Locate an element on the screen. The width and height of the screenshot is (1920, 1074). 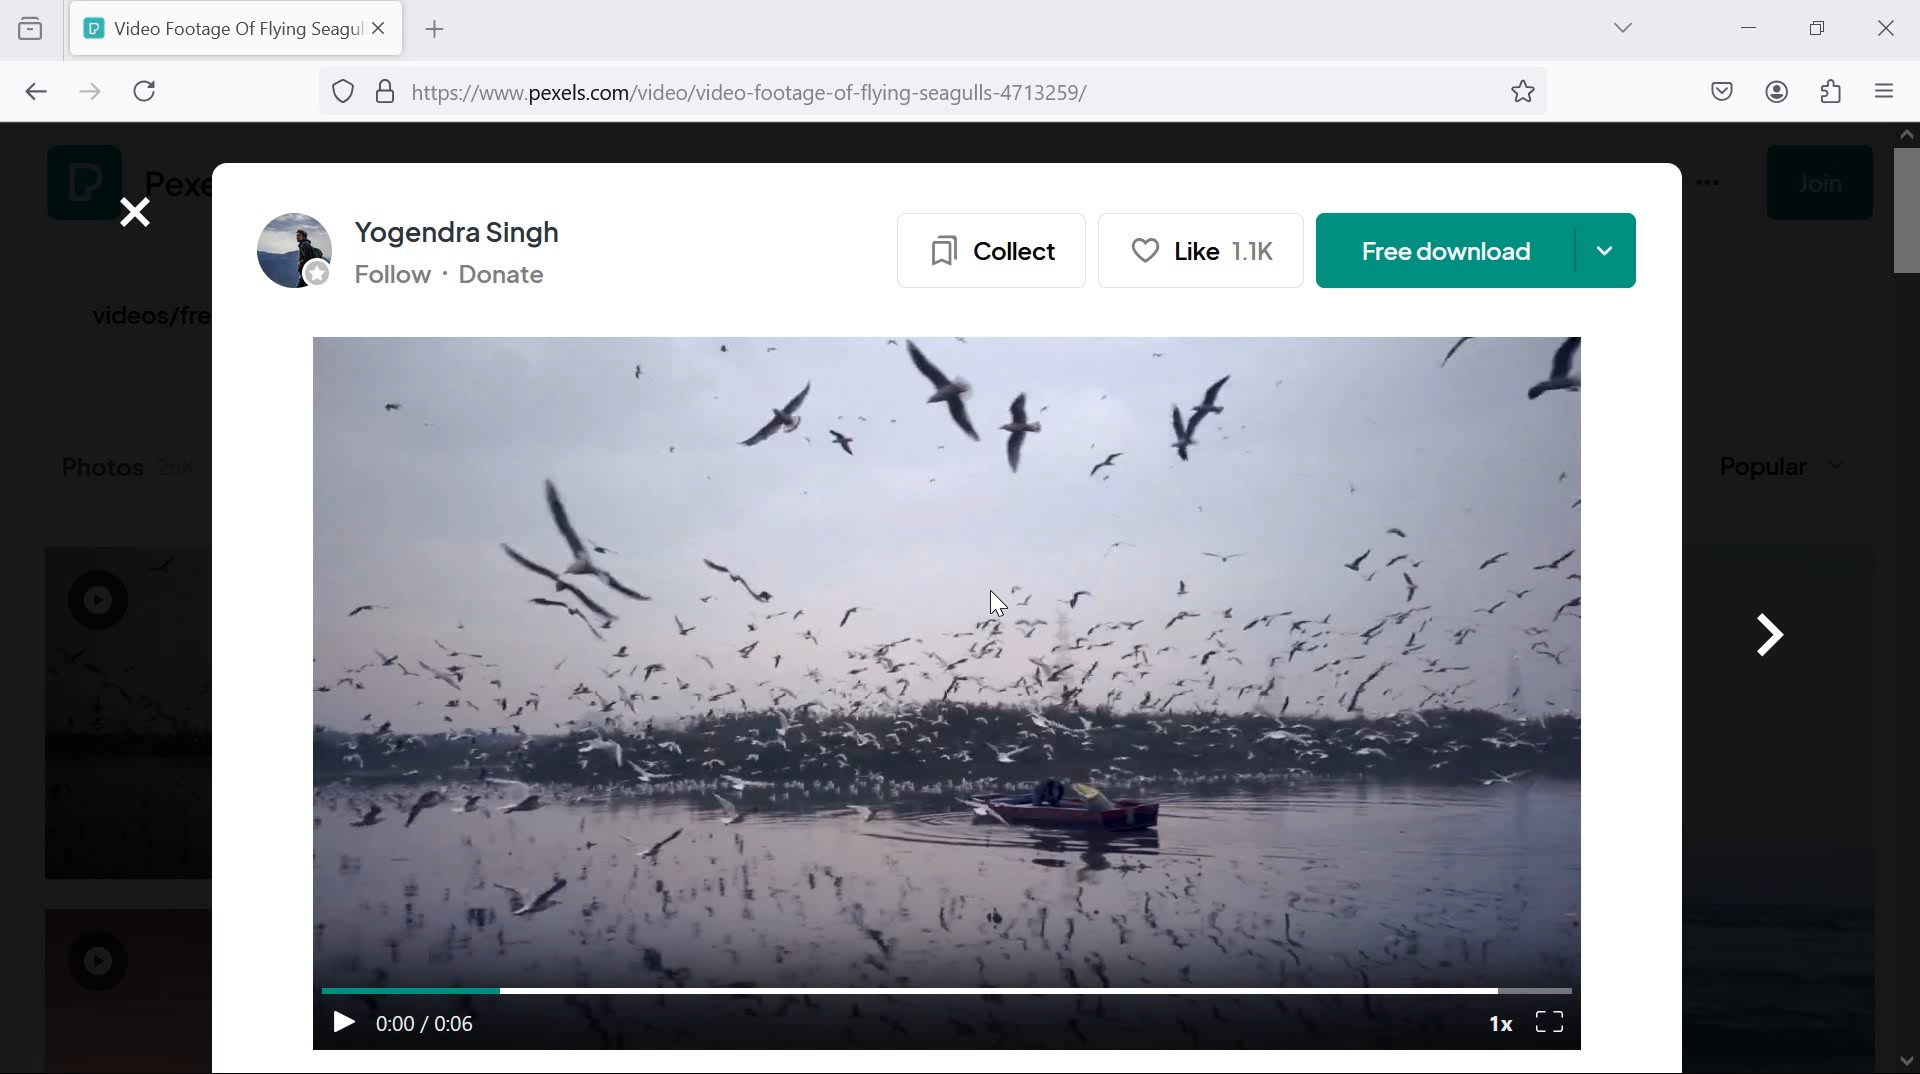
close is located at coordinates (381, 29).